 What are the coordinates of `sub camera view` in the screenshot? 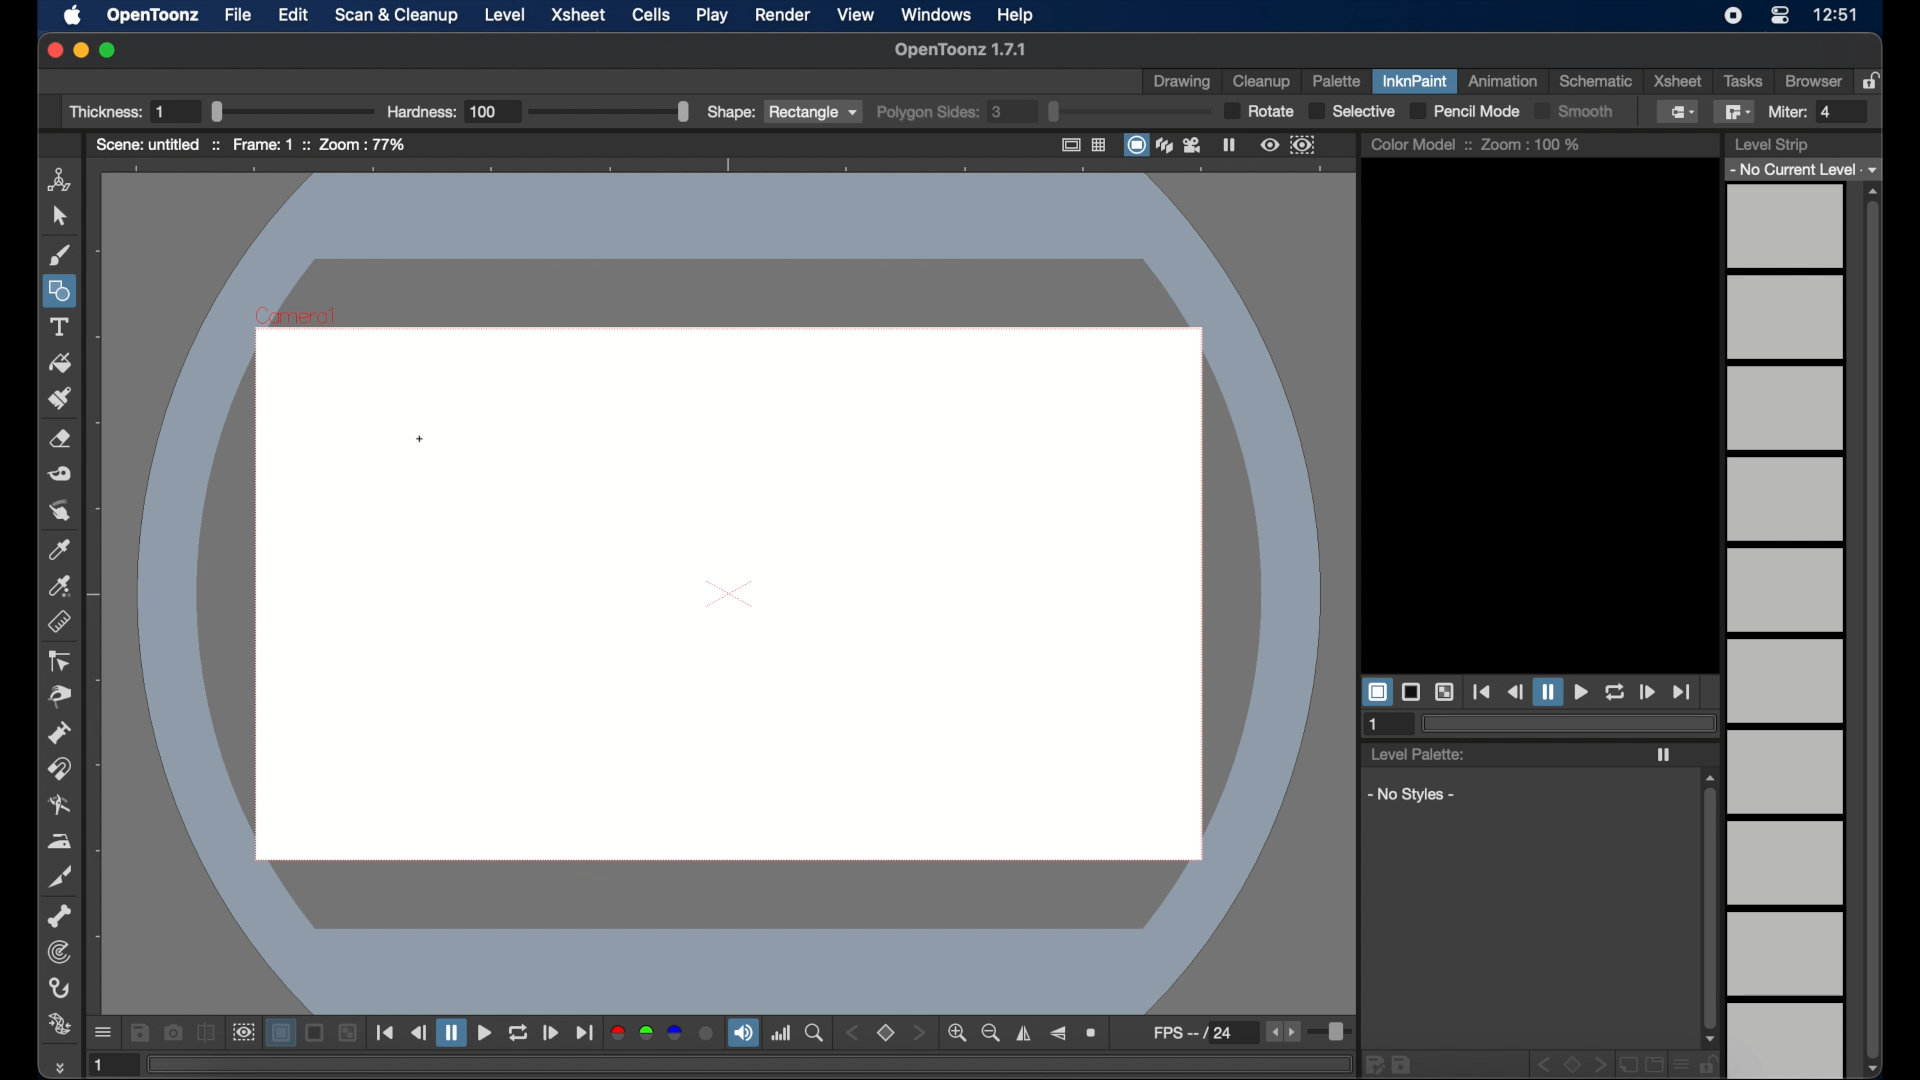 It's located at (242, 1033).